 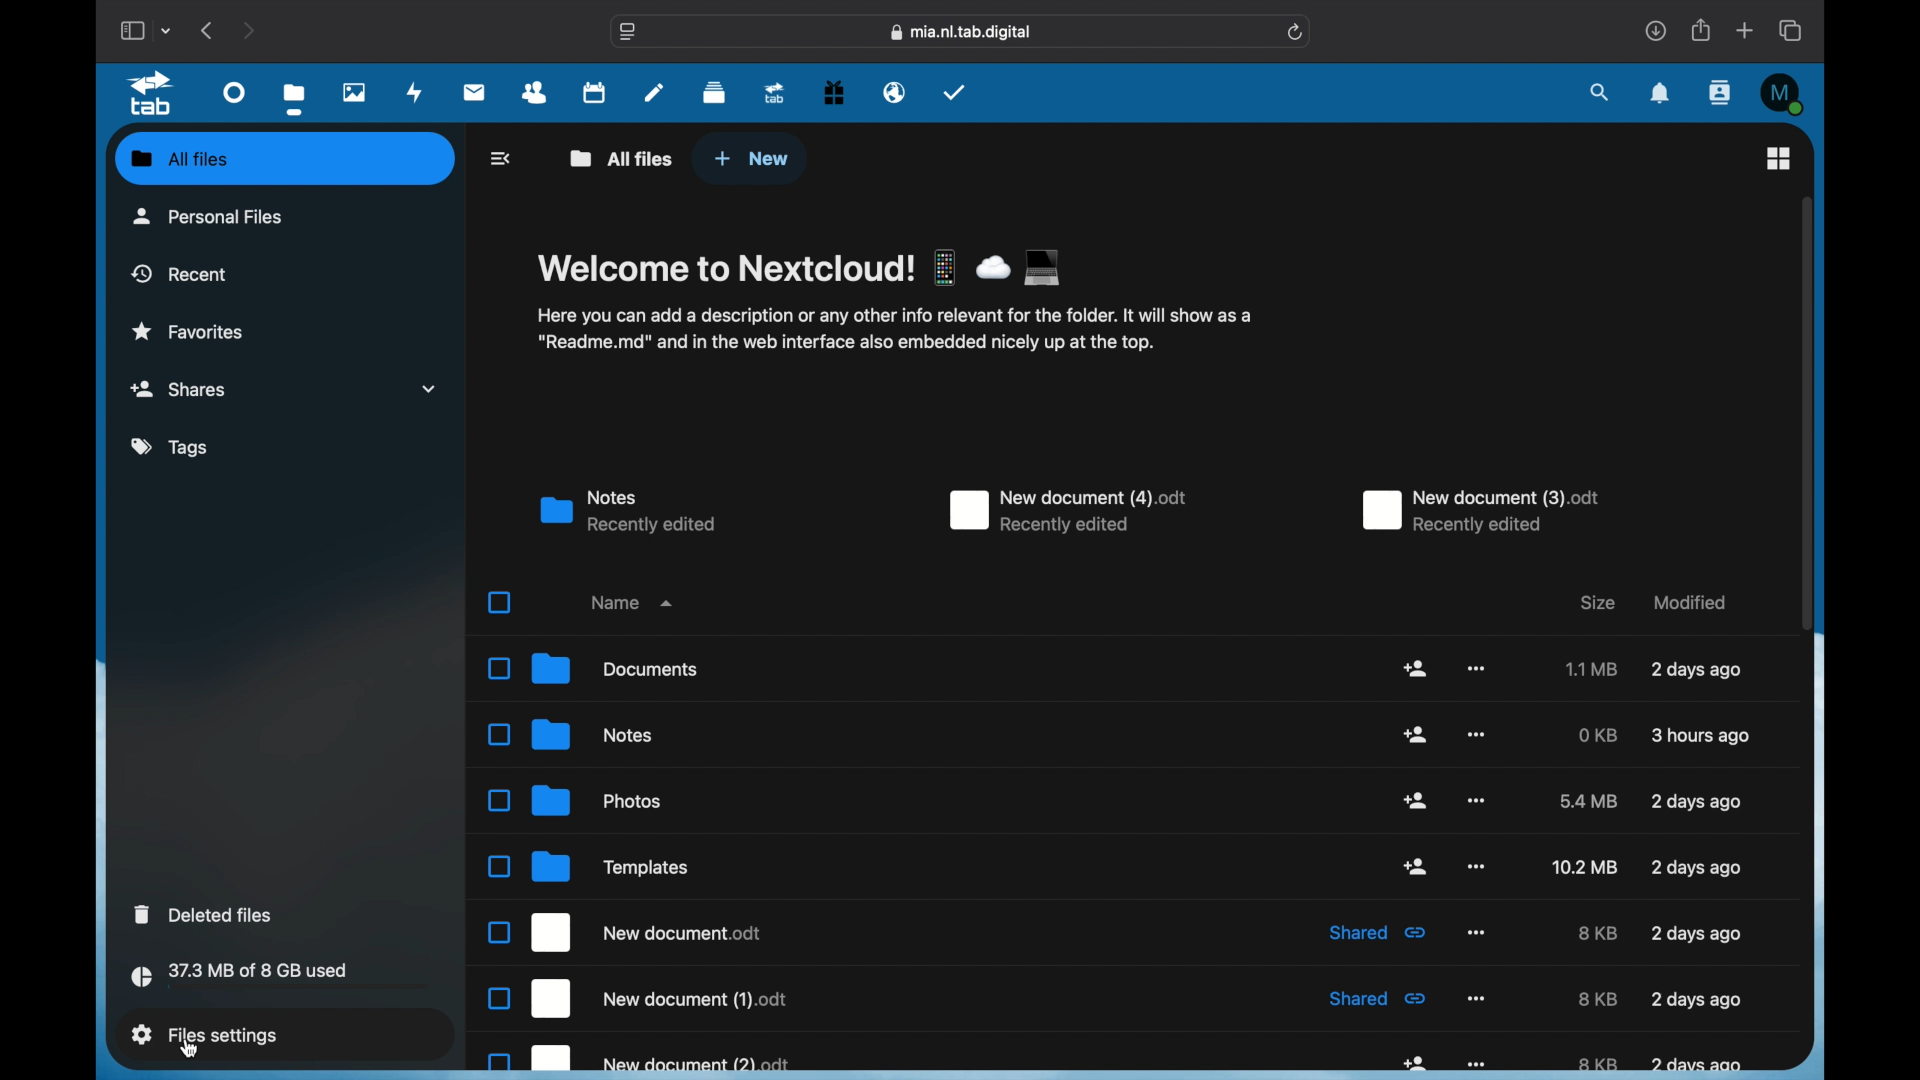 What do you see at coordinates (1475, 931) in the screenshot?
I see `more options` at bounding box center [1475, 931].